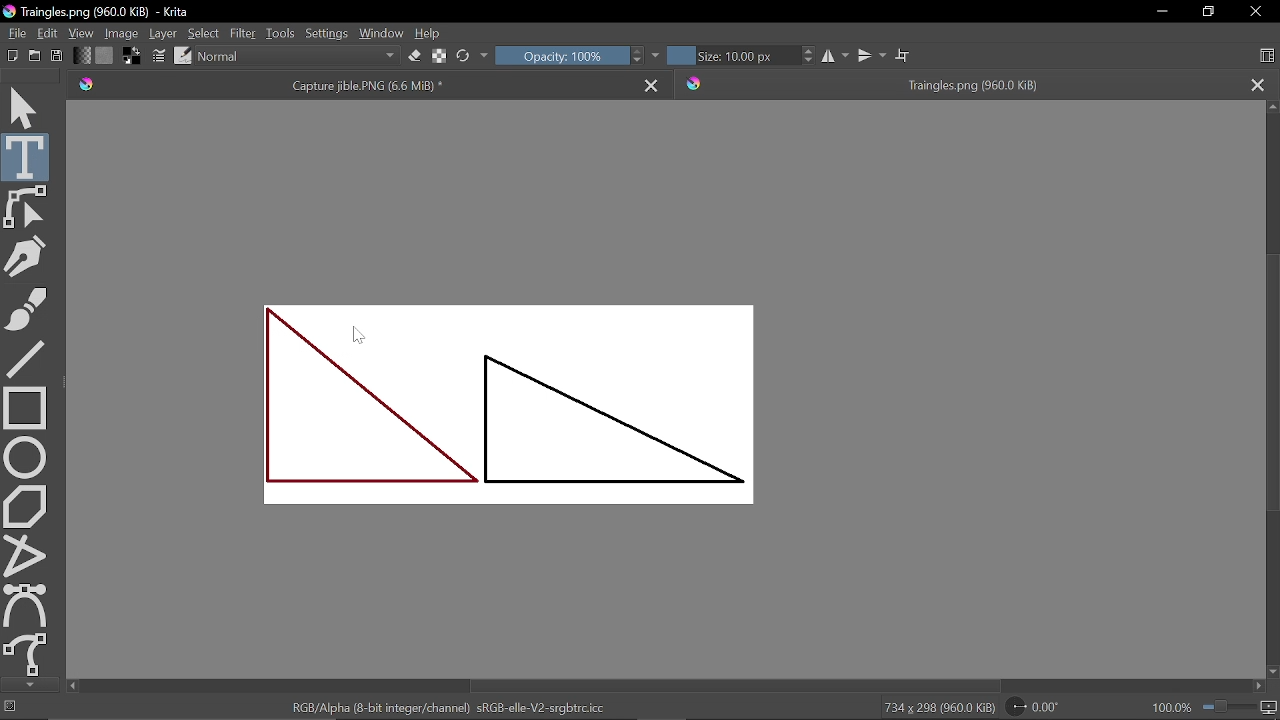 The image size is (1280, 720). I want to click on Image, so click(120, 34).